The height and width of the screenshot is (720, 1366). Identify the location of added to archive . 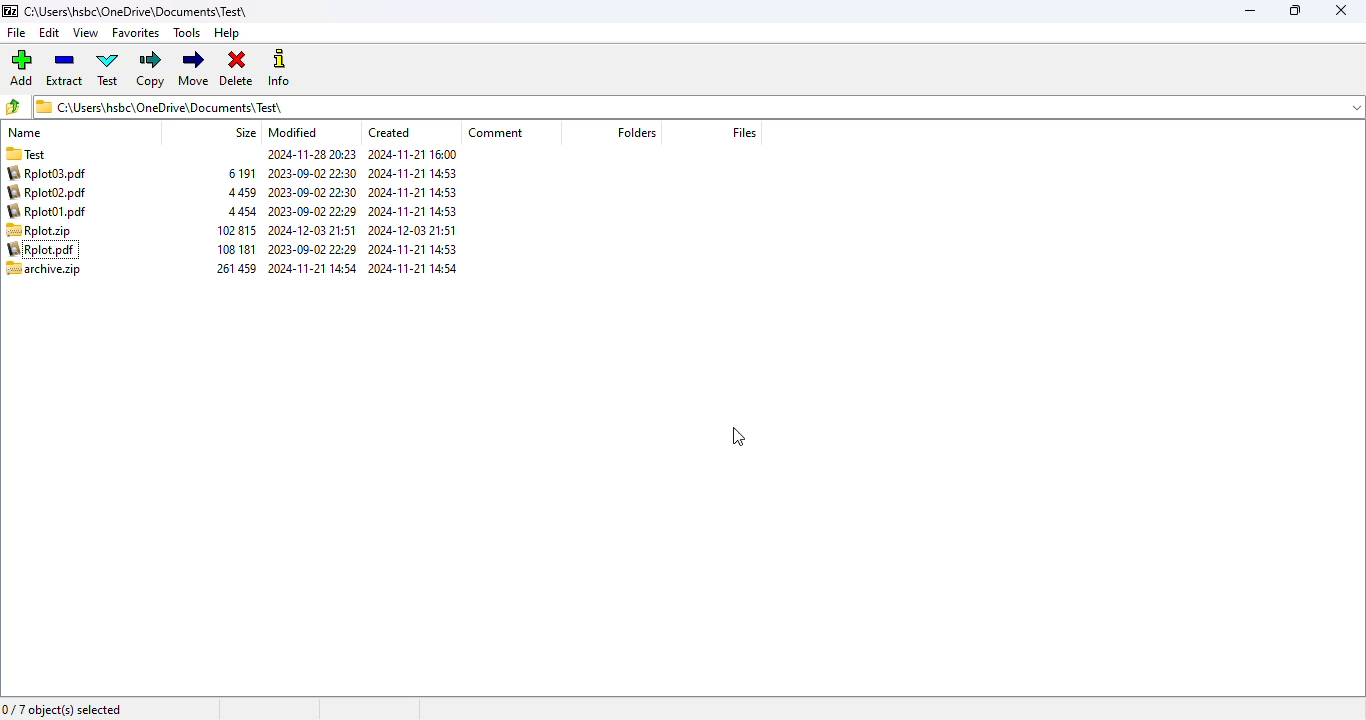
(38, 229).